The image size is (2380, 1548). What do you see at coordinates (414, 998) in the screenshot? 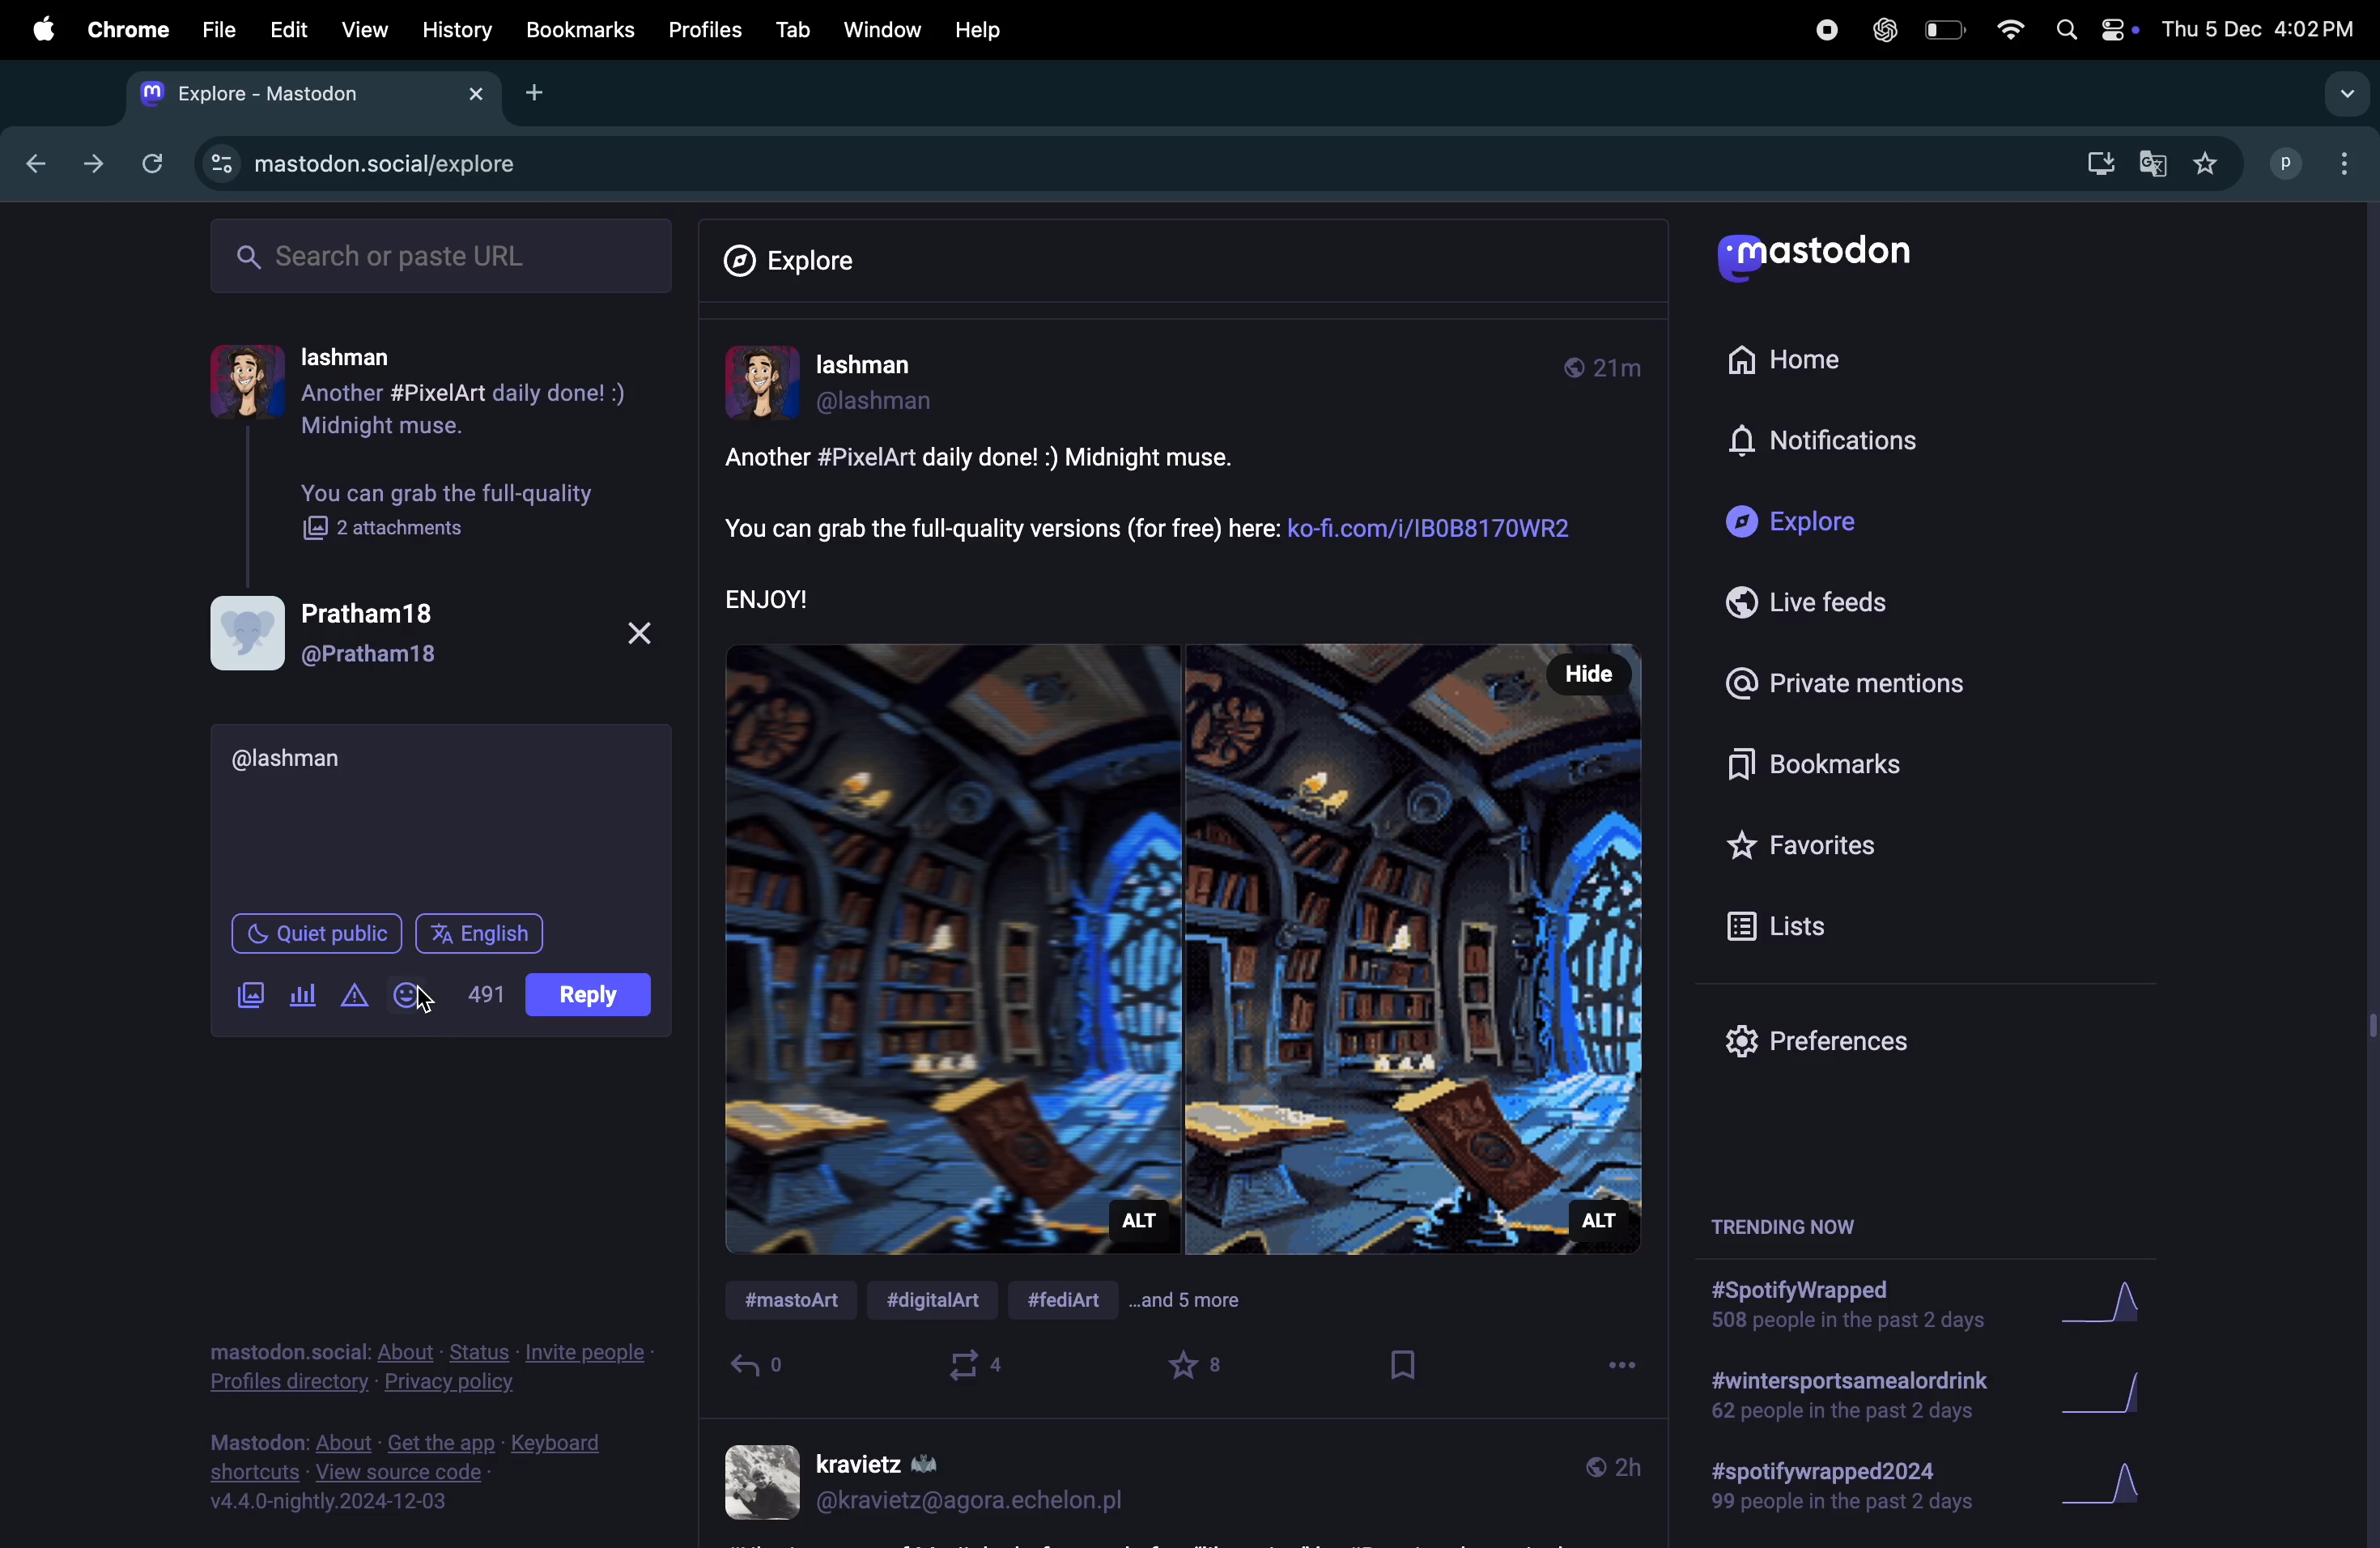
I see `emoji` at bounding box center [414, 998].